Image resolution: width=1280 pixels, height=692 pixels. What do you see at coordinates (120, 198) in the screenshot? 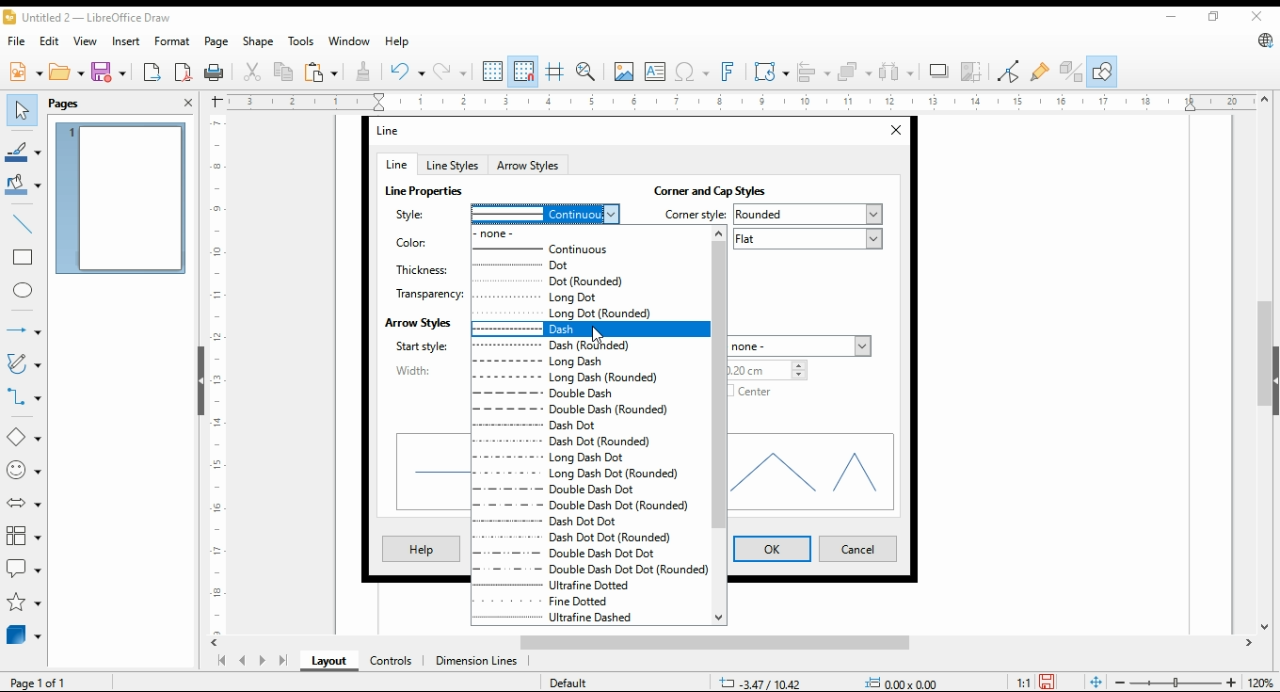
I see `page 1` at bounding box center [120, 198].